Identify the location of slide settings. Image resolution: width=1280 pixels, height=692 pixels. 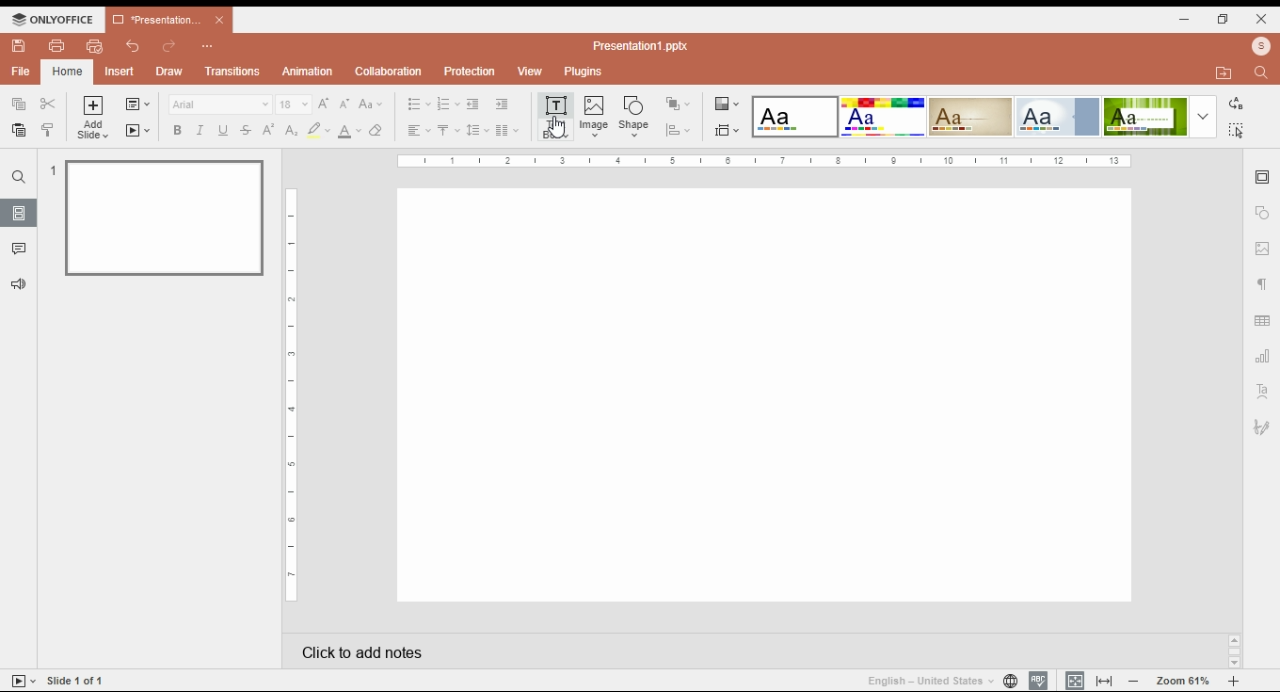
(1263, 178).